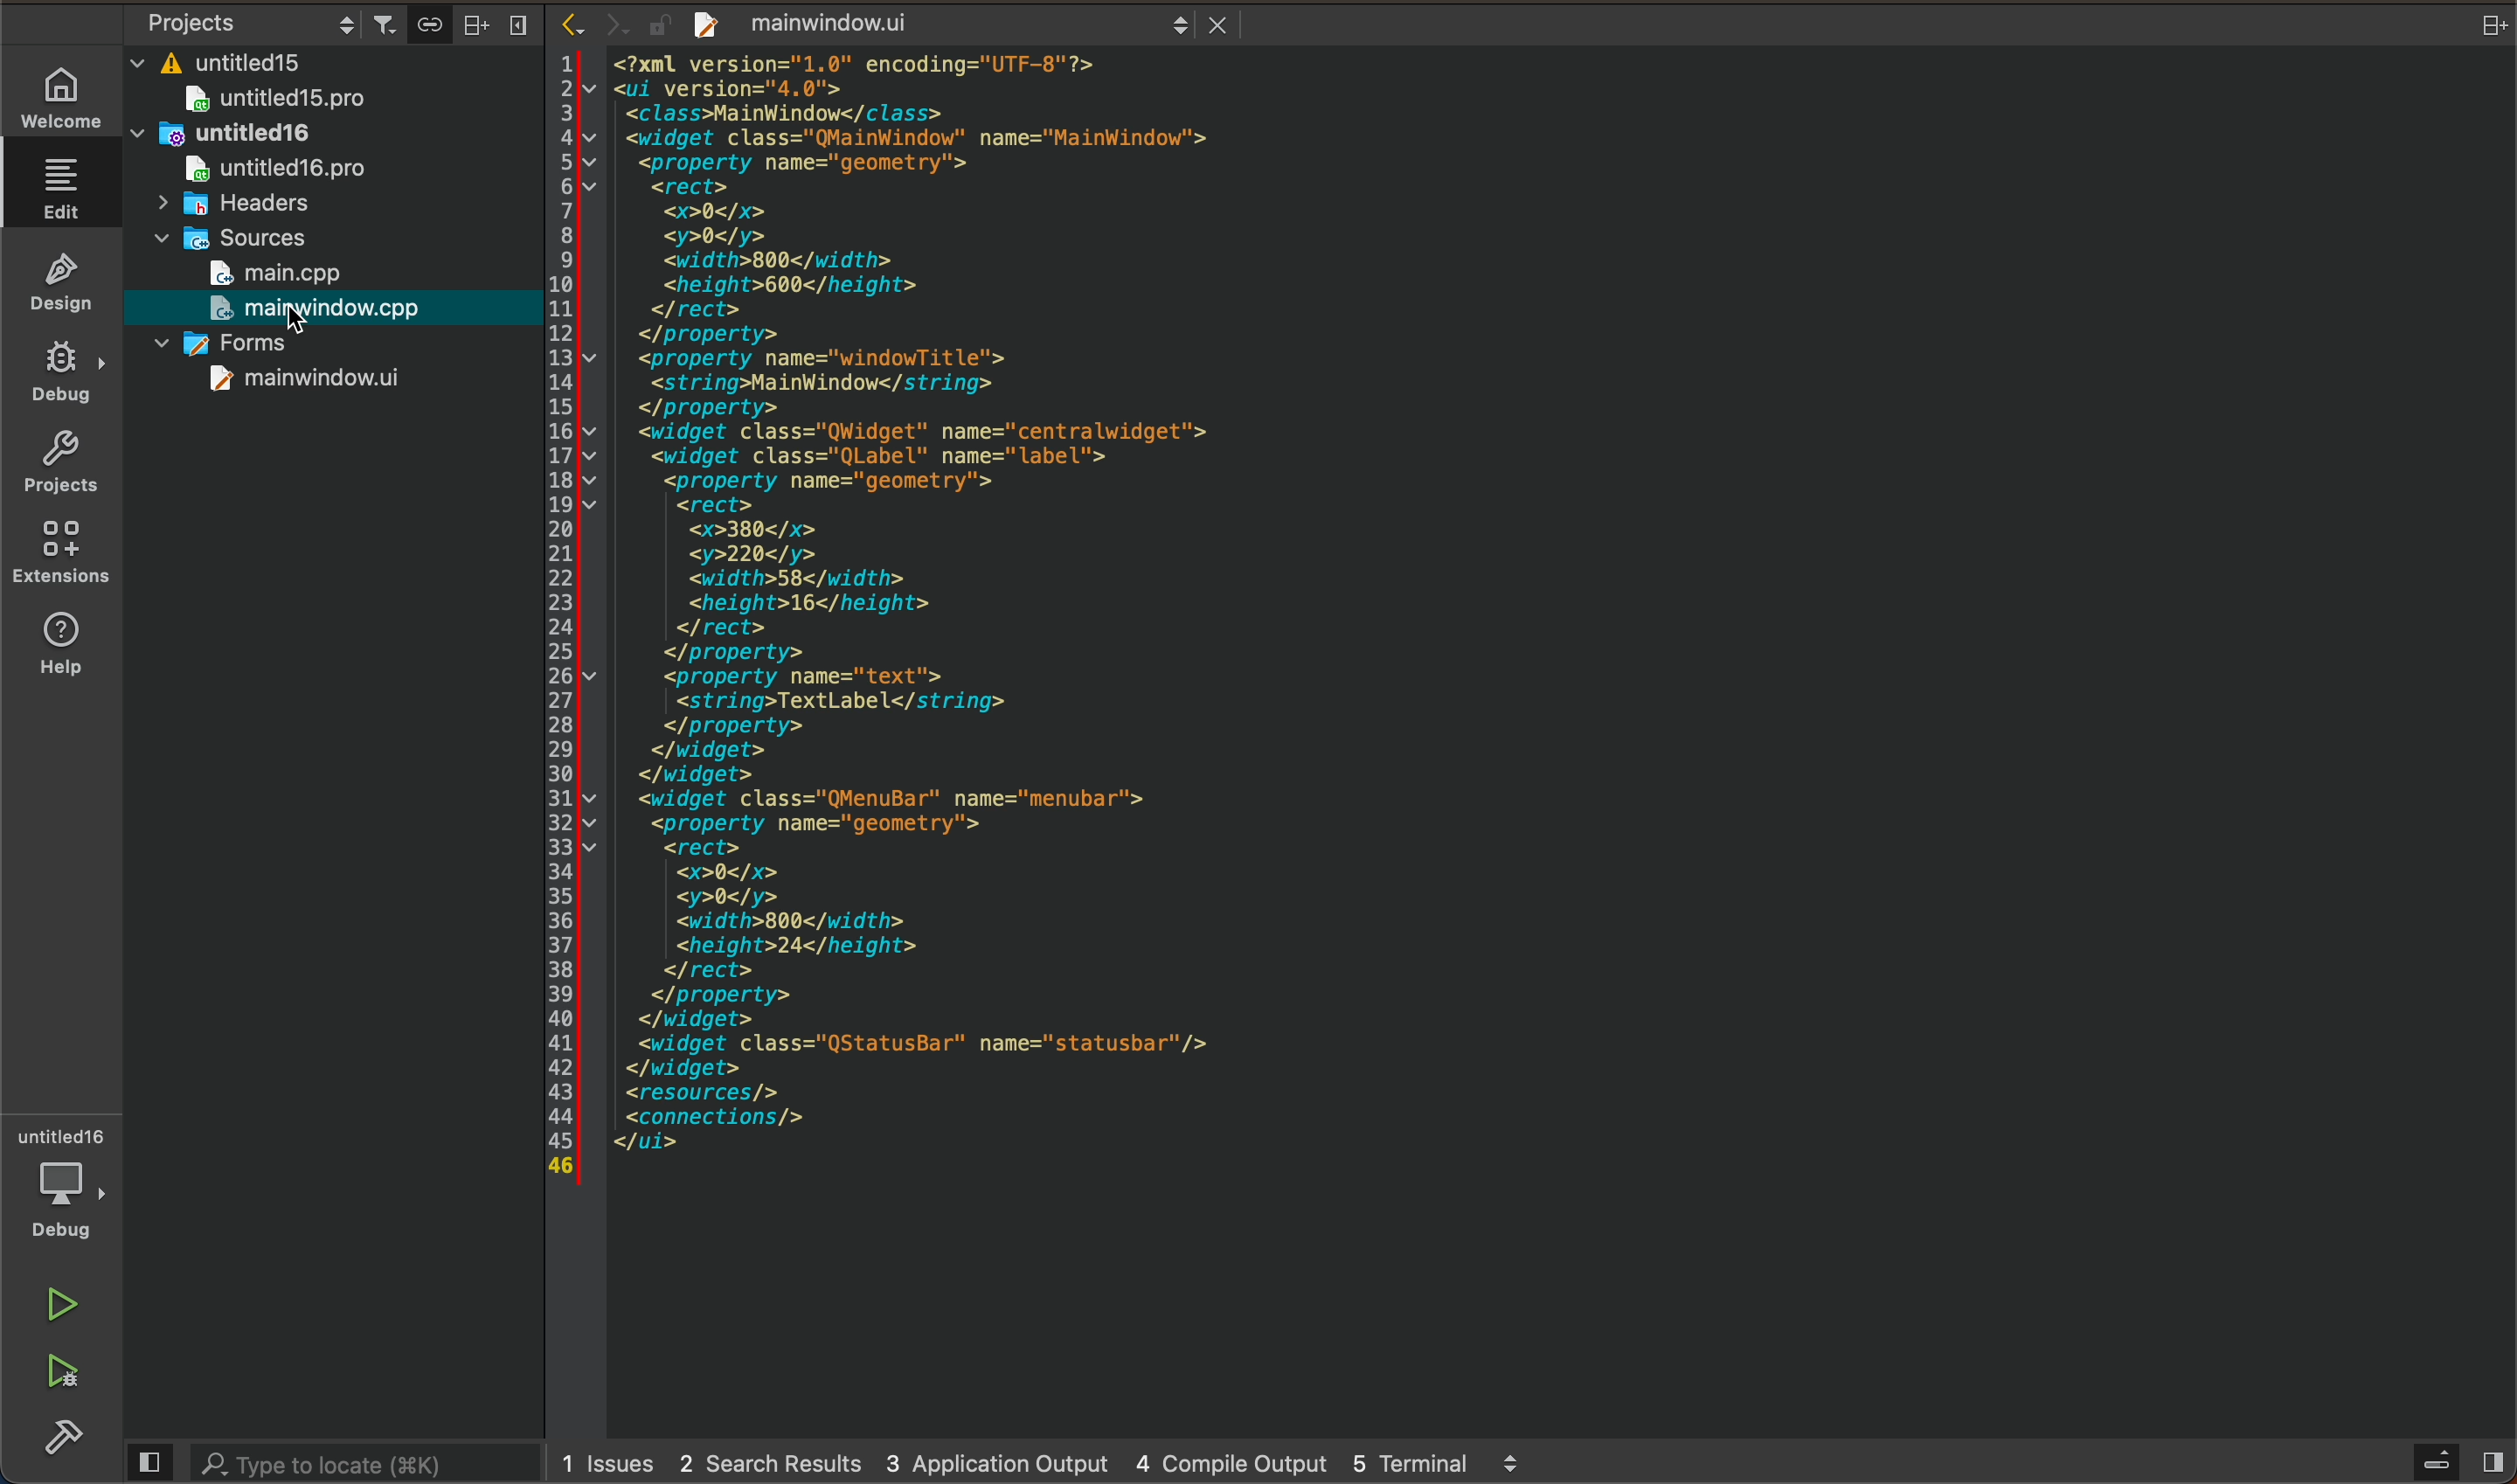 The image size is (2517, 1484). Describe the element at coordinates (68, 1376) in the screenshot. I see `run and debug` at that location.